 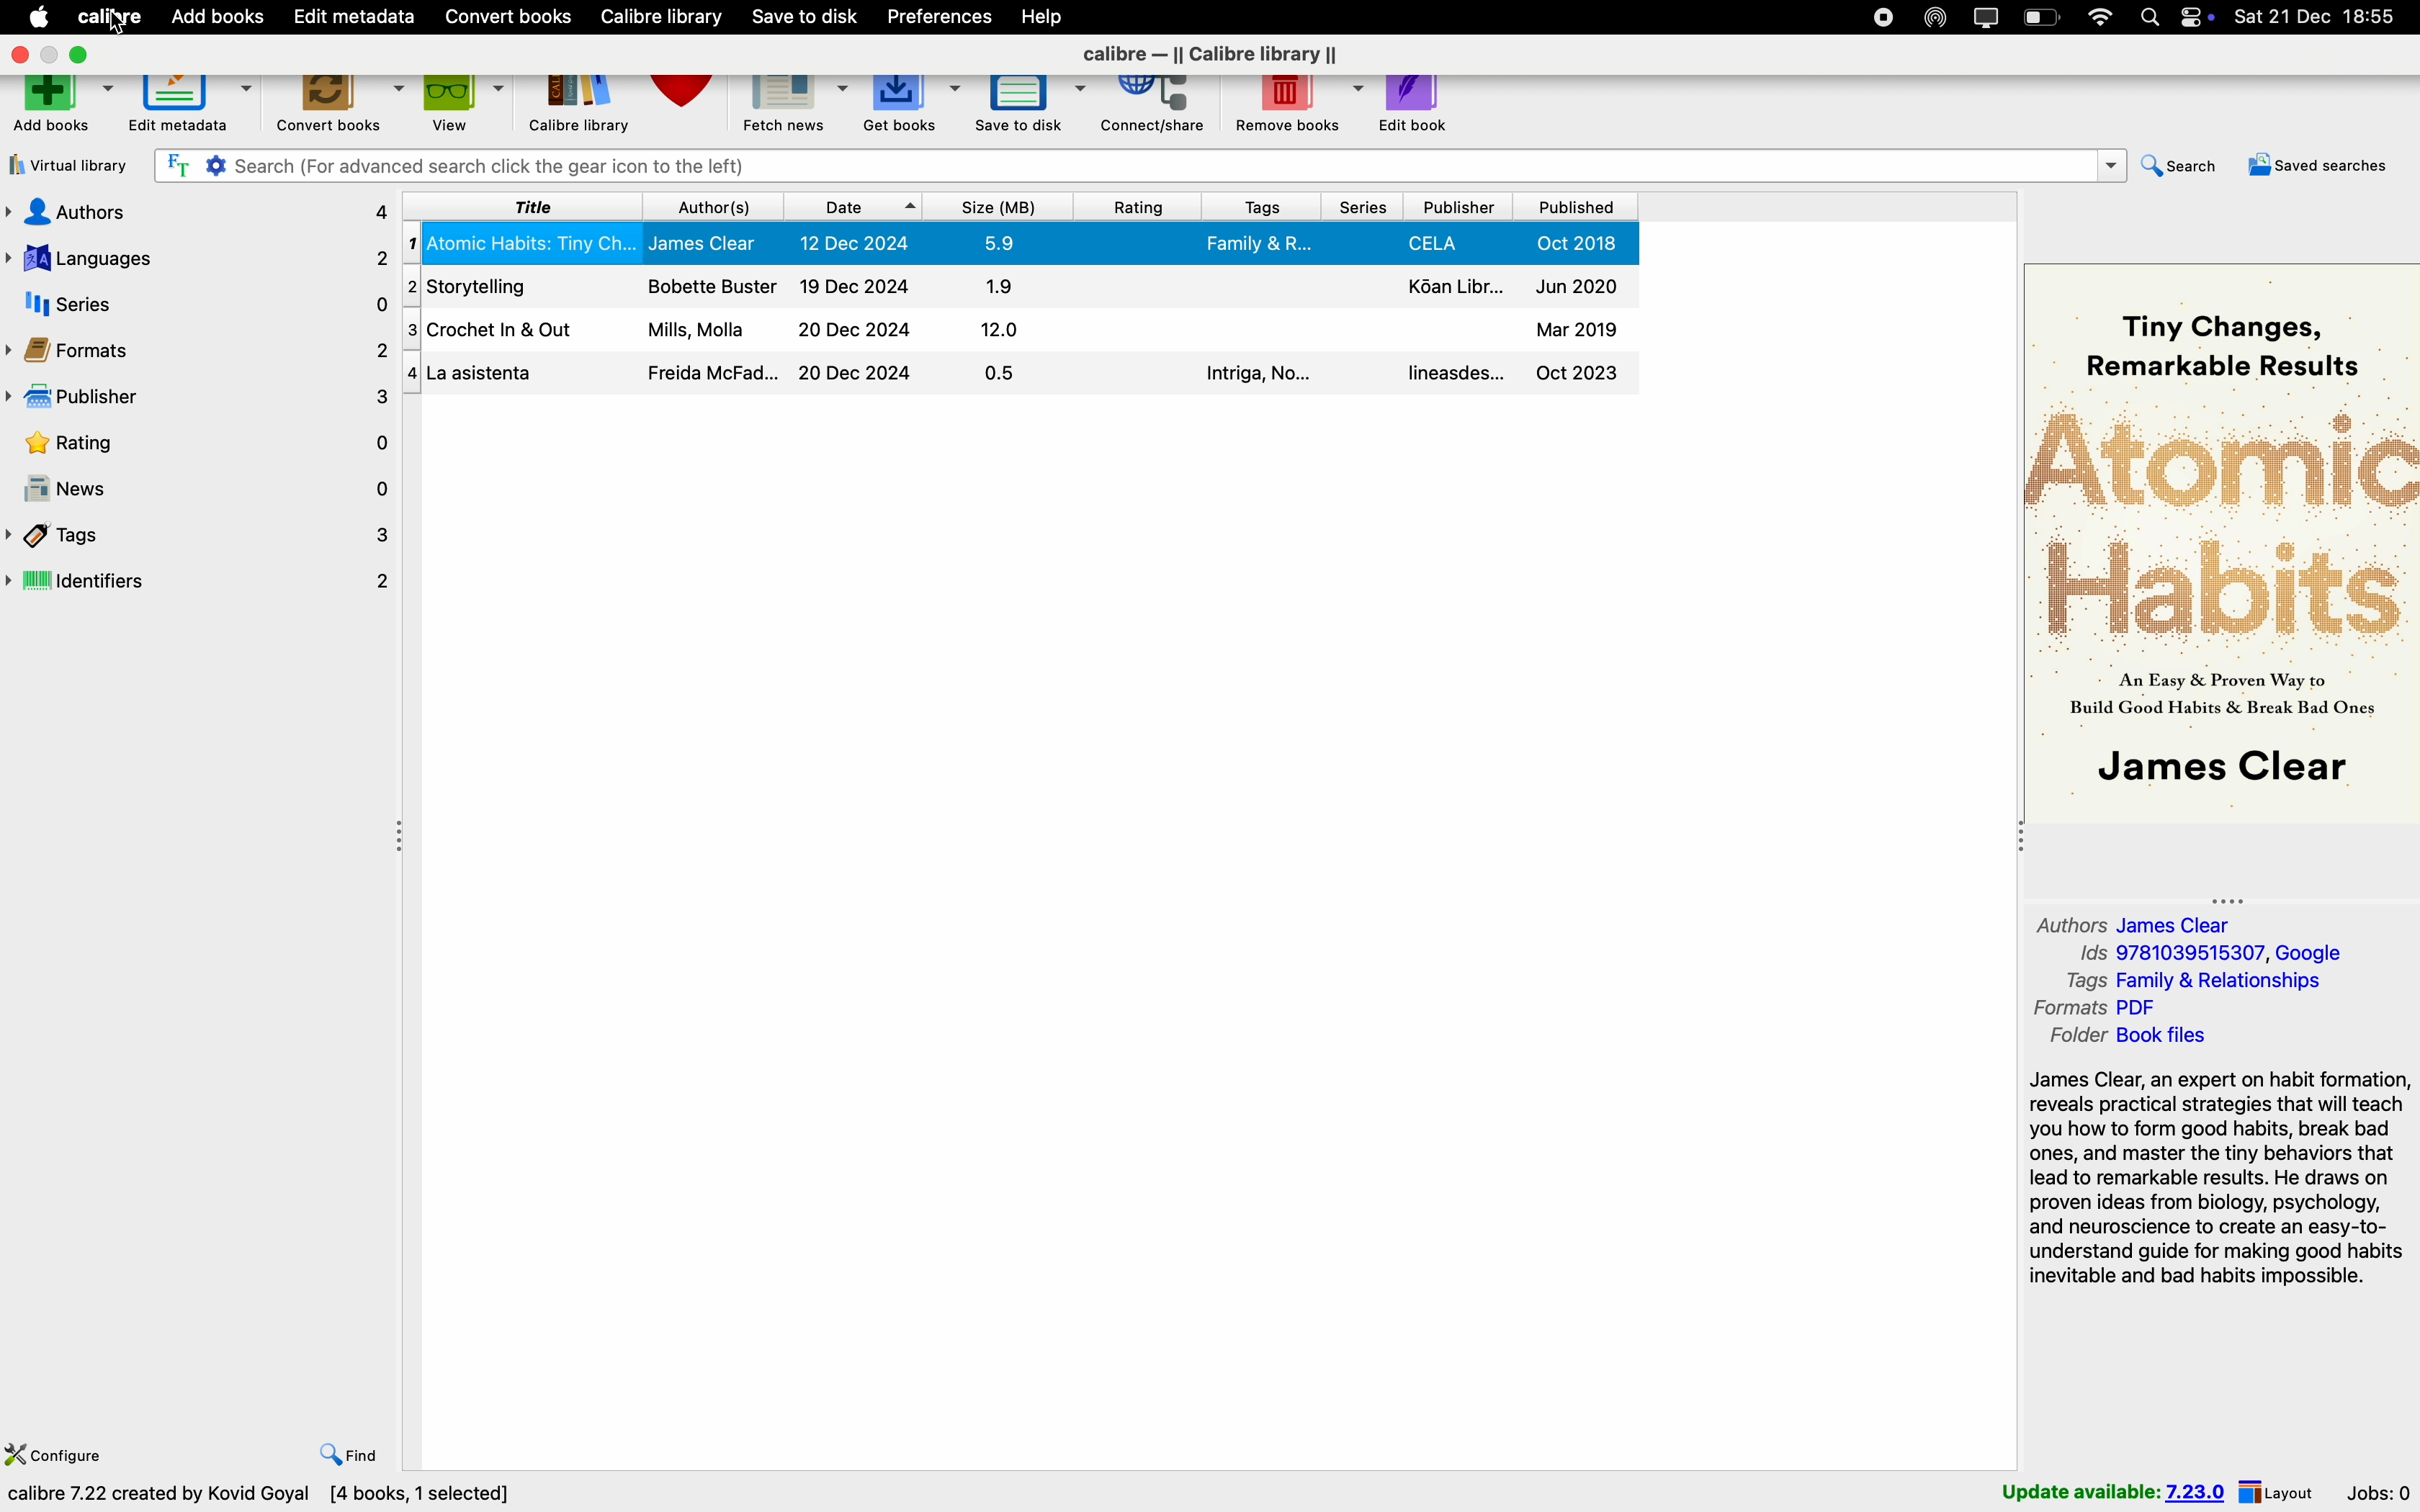 I want to click on tags, so click(x=1258, y=206).